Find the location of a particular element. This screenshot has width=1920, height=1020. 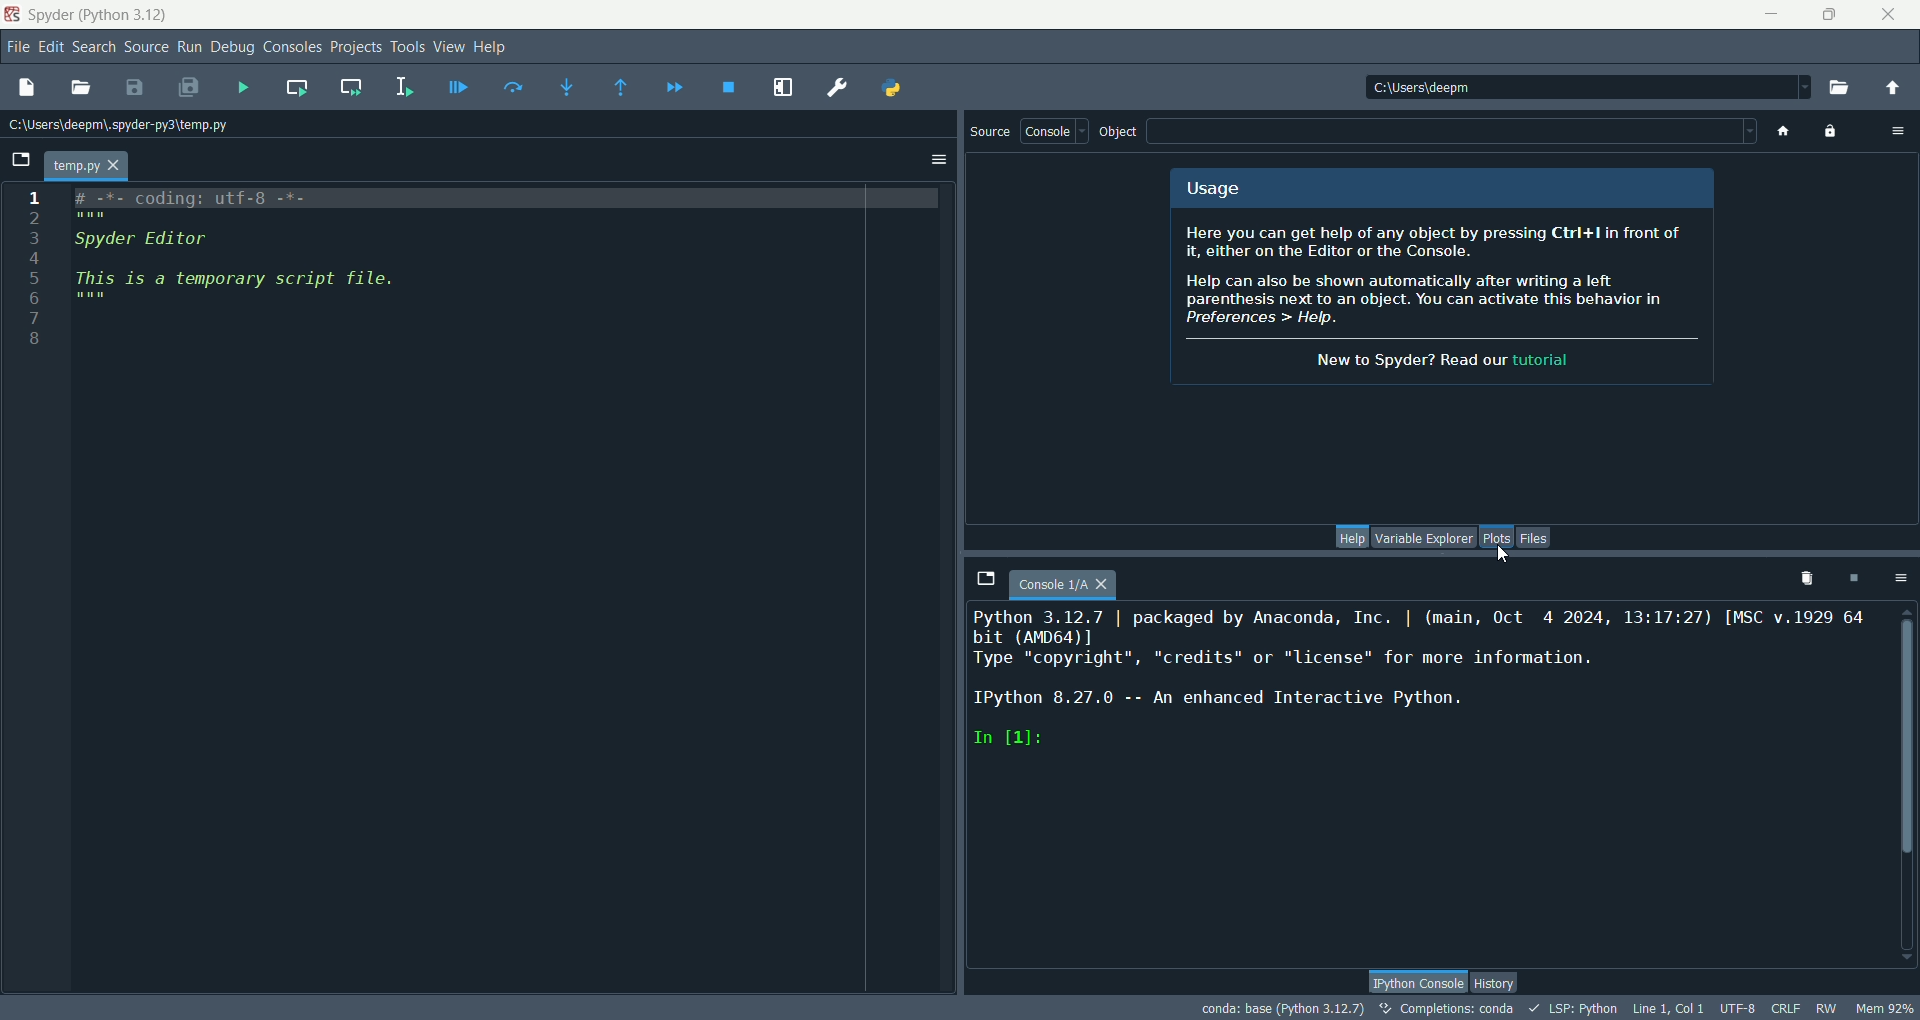

location is located at coordinates (1588, 88).